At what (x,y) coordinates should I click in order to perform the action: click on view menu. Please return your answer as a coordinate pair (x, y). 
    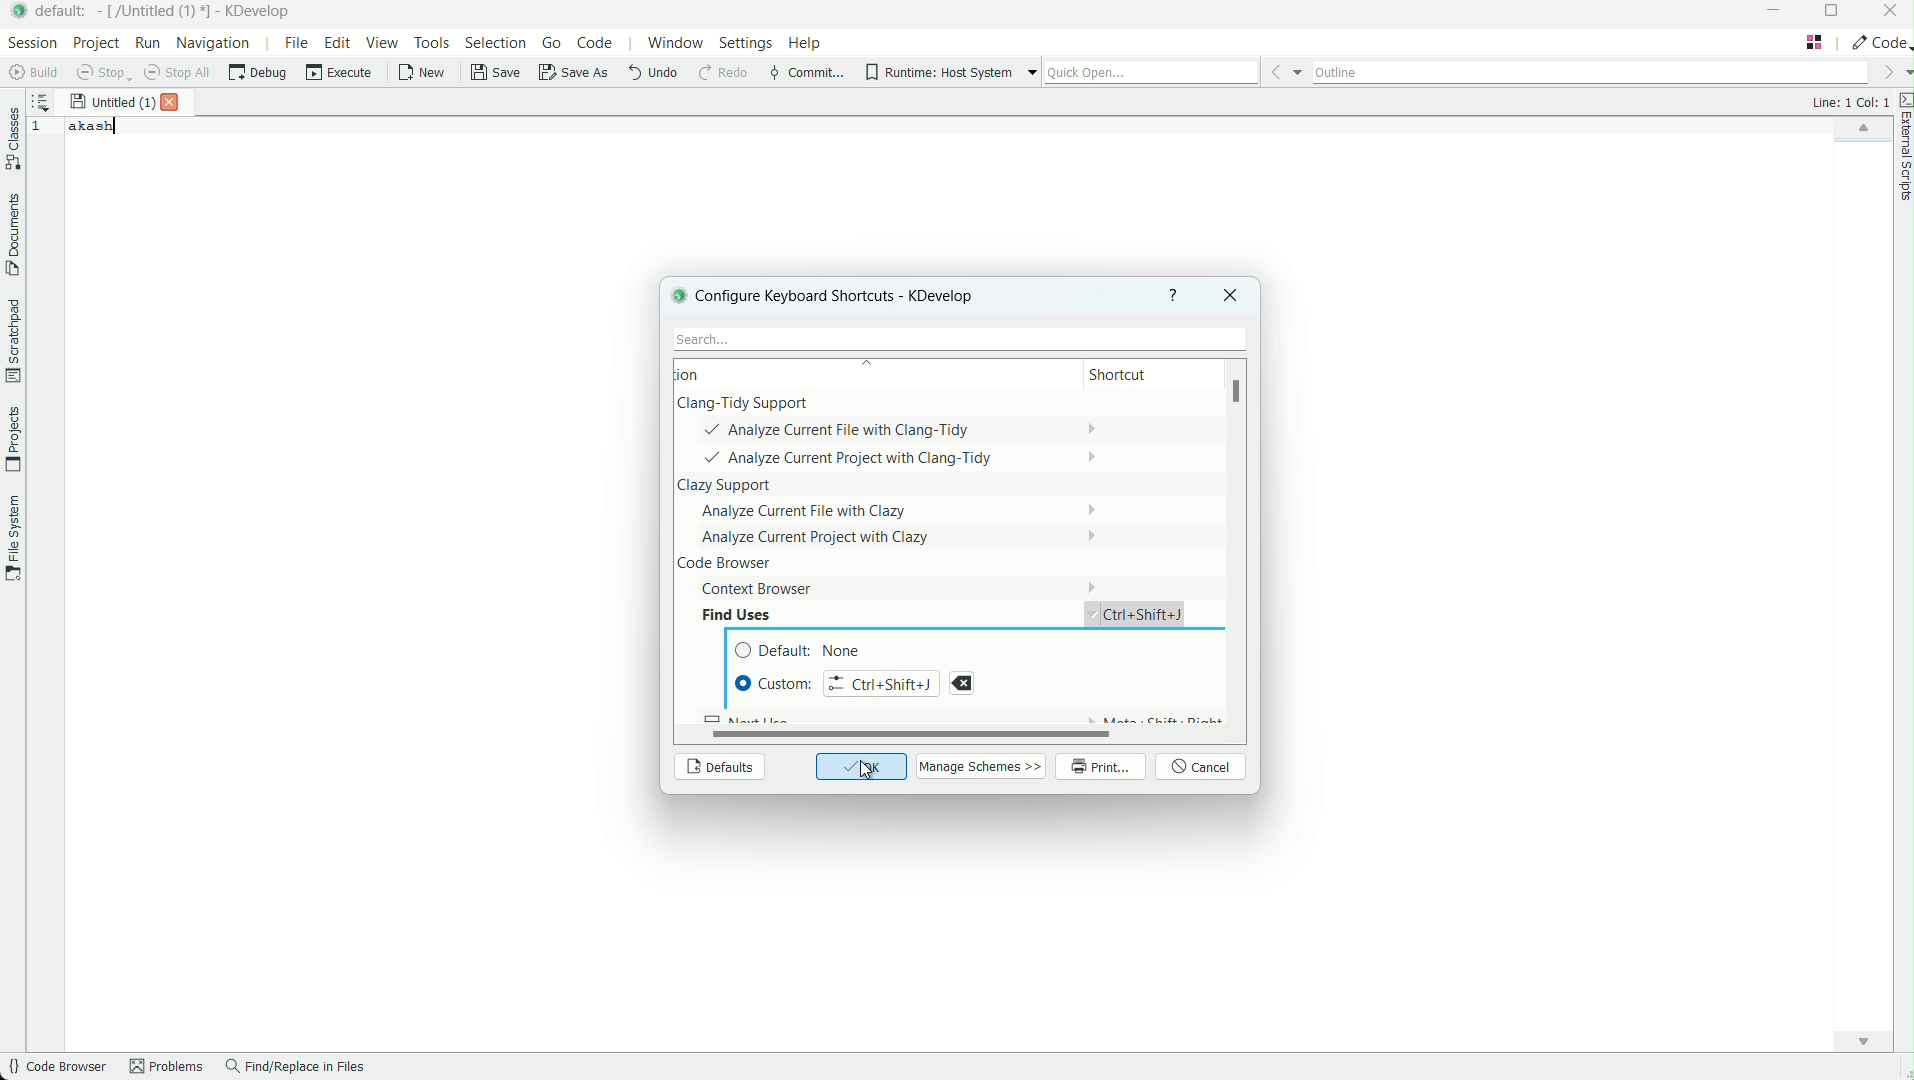
    Looking at the image, I should click on (385, 43).